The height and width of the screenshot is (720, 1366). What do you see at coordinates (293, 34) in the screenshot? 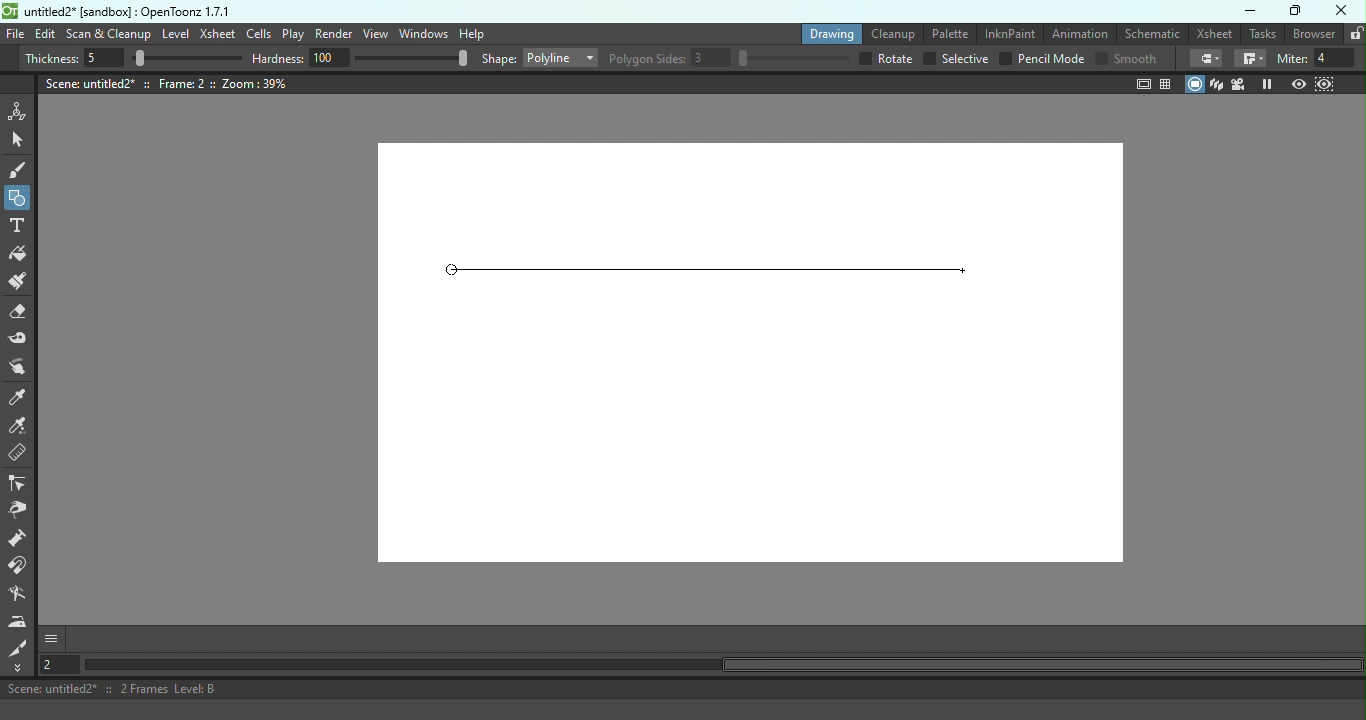
I see `Play` at bounding box center [293, 34].